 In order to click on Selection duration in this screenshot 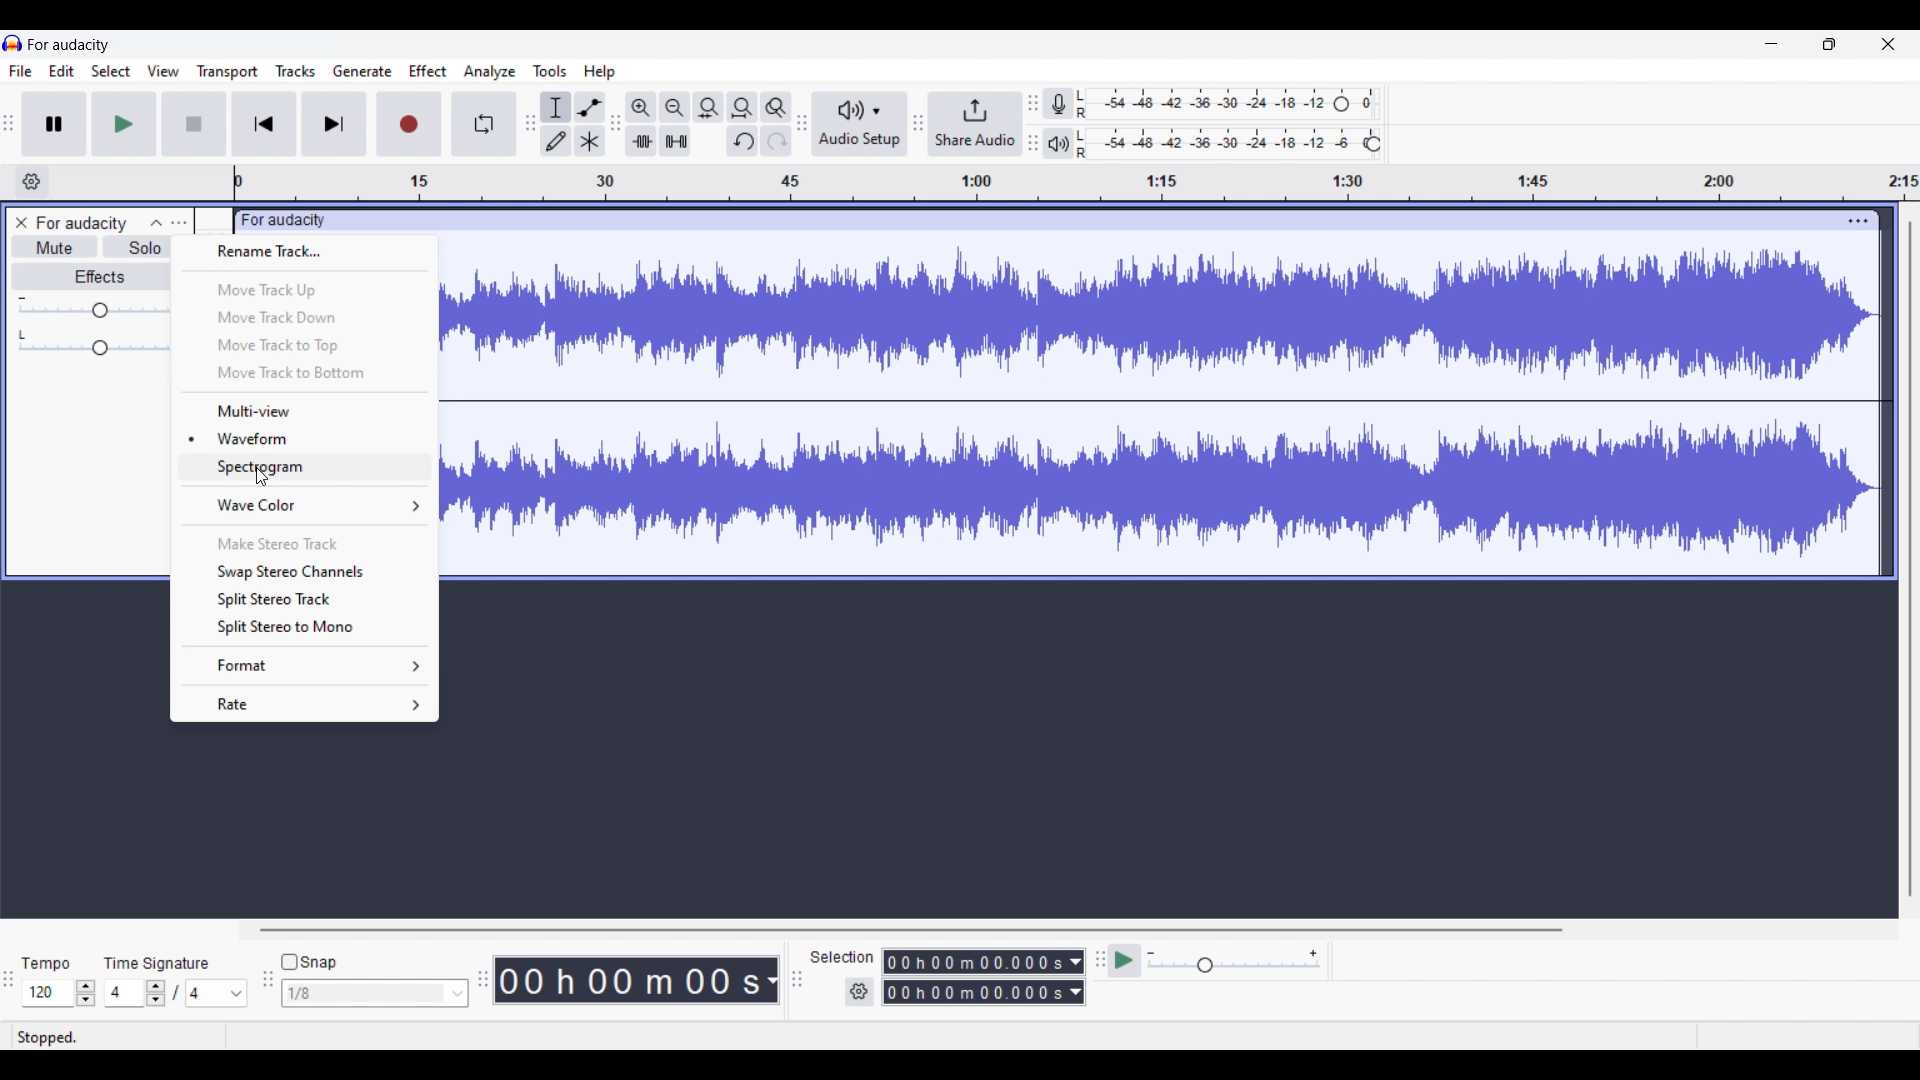, I will do `click(975, 977)`.